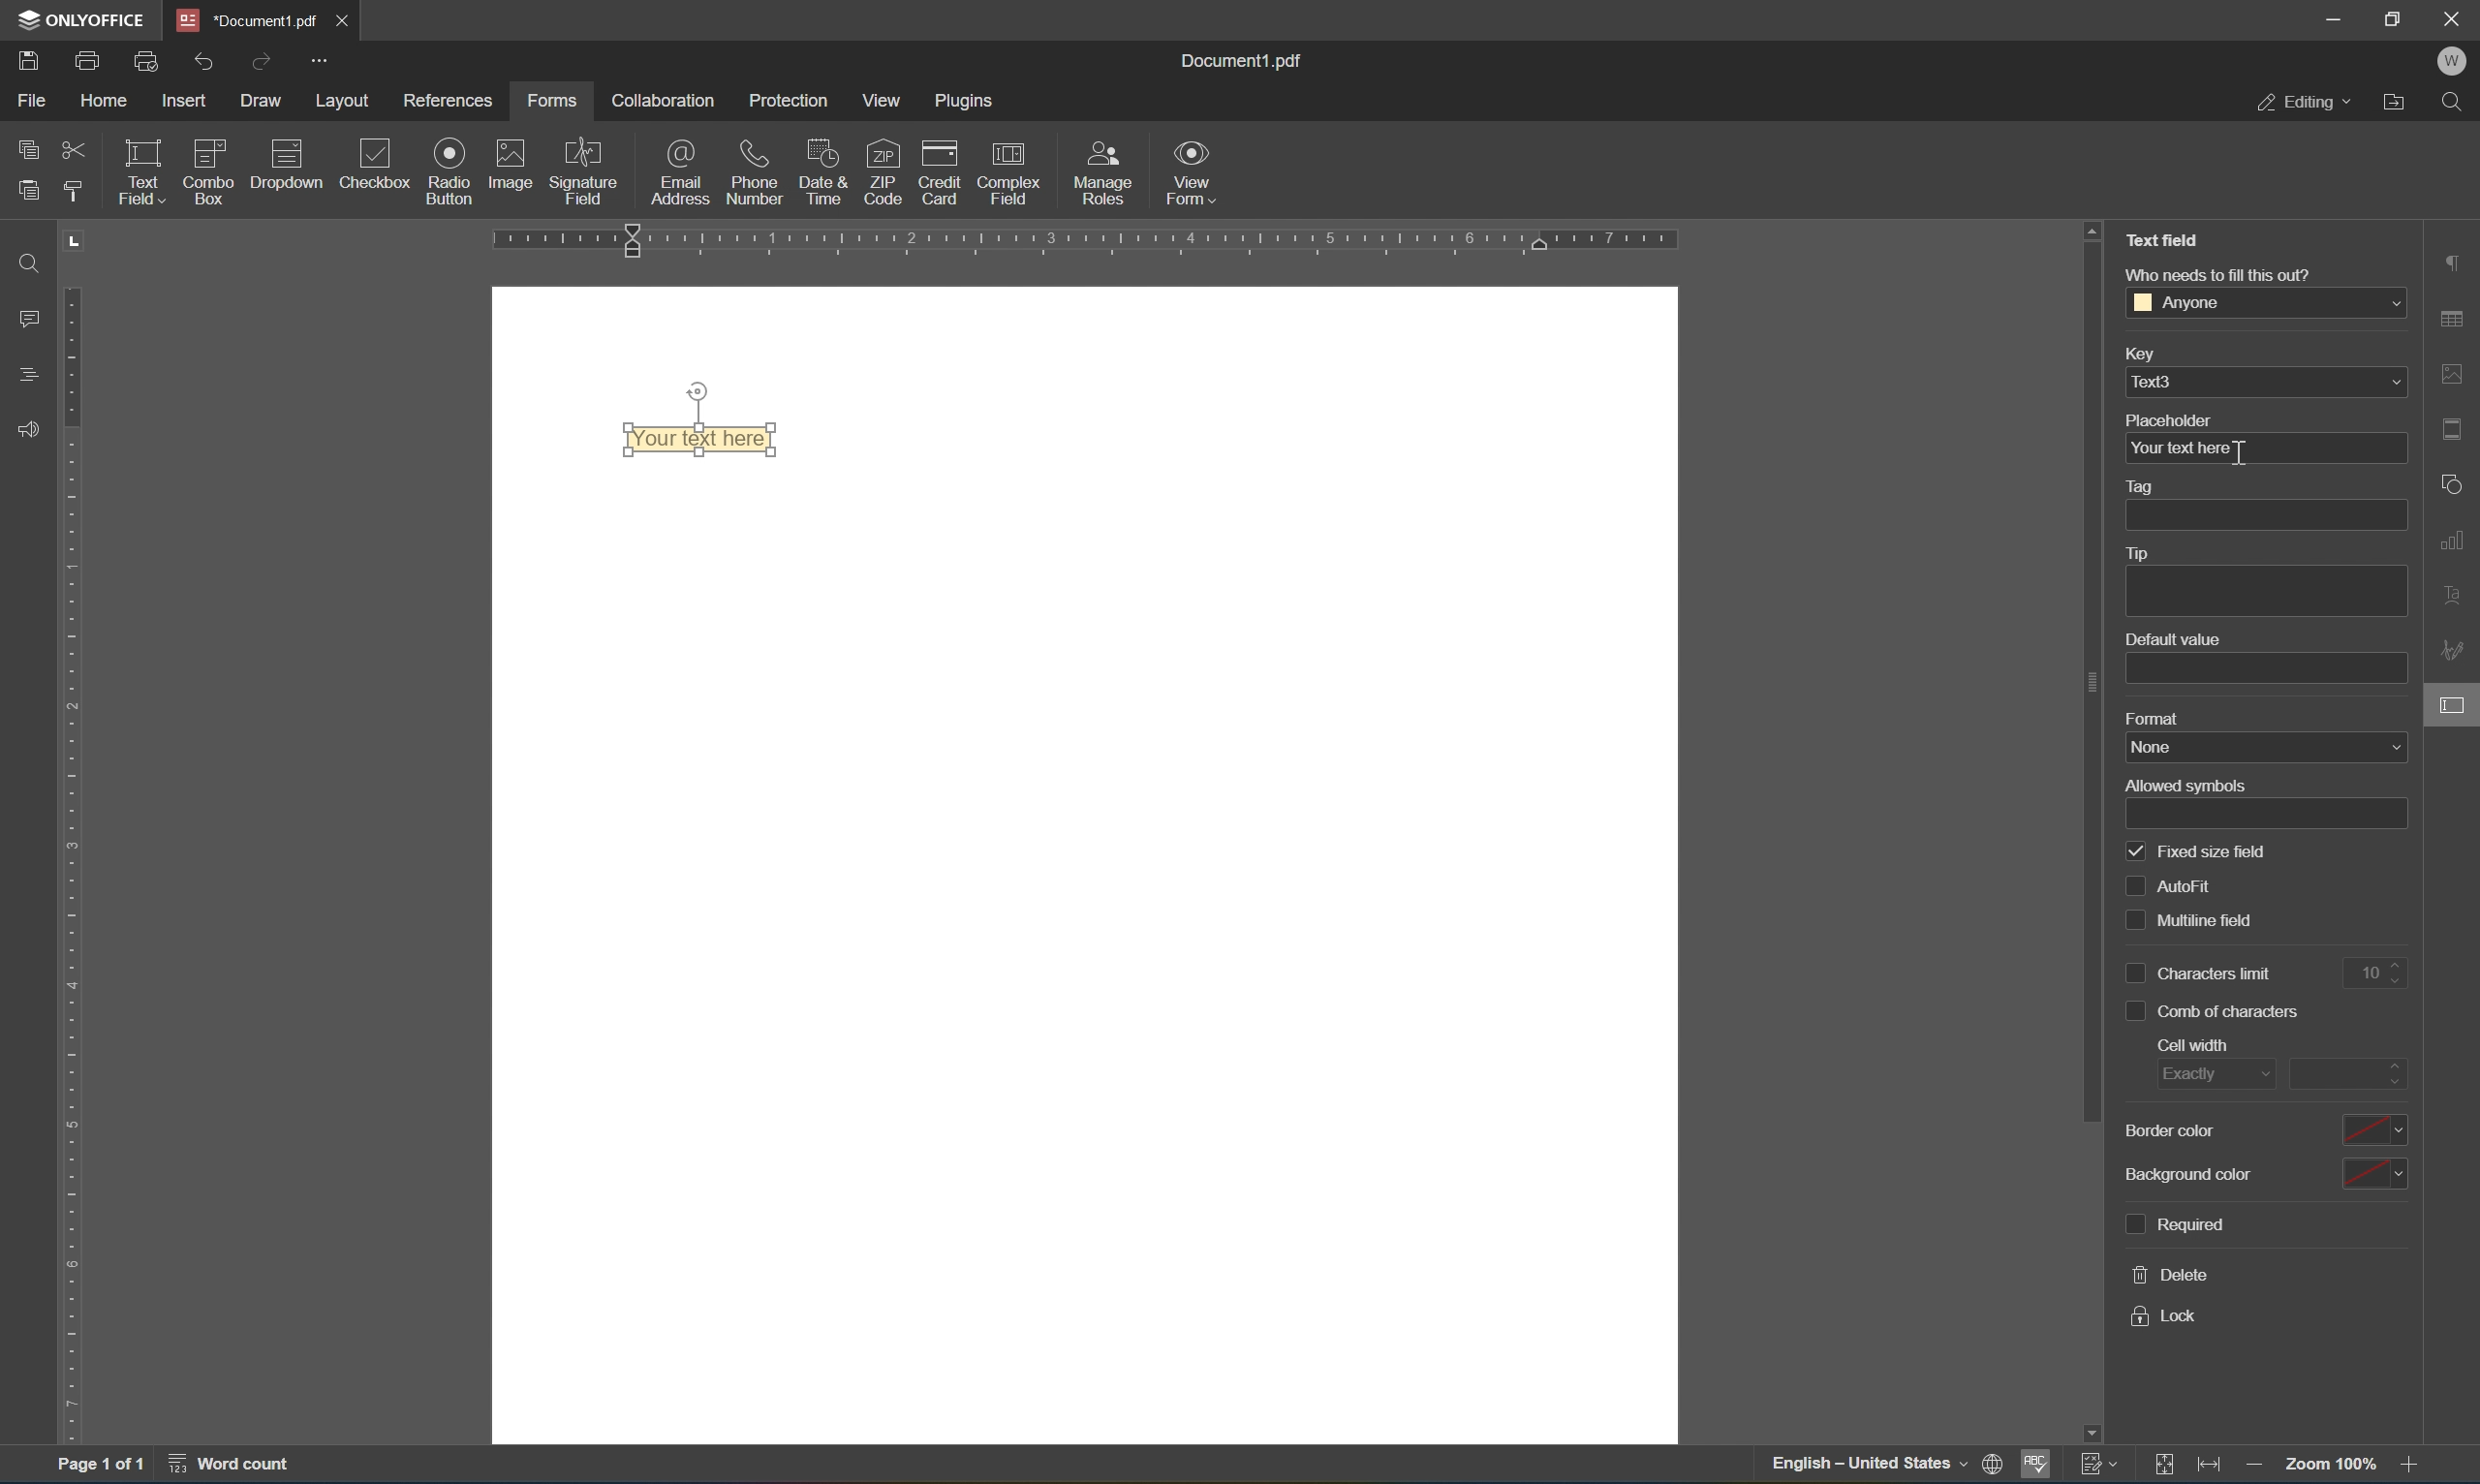 Image resolution: width=2480 pixels, height=1484 pixels. What do you see at coordinates (2161, 719) in the screenshot?
I see `format` at bounding box center [2161, 719].